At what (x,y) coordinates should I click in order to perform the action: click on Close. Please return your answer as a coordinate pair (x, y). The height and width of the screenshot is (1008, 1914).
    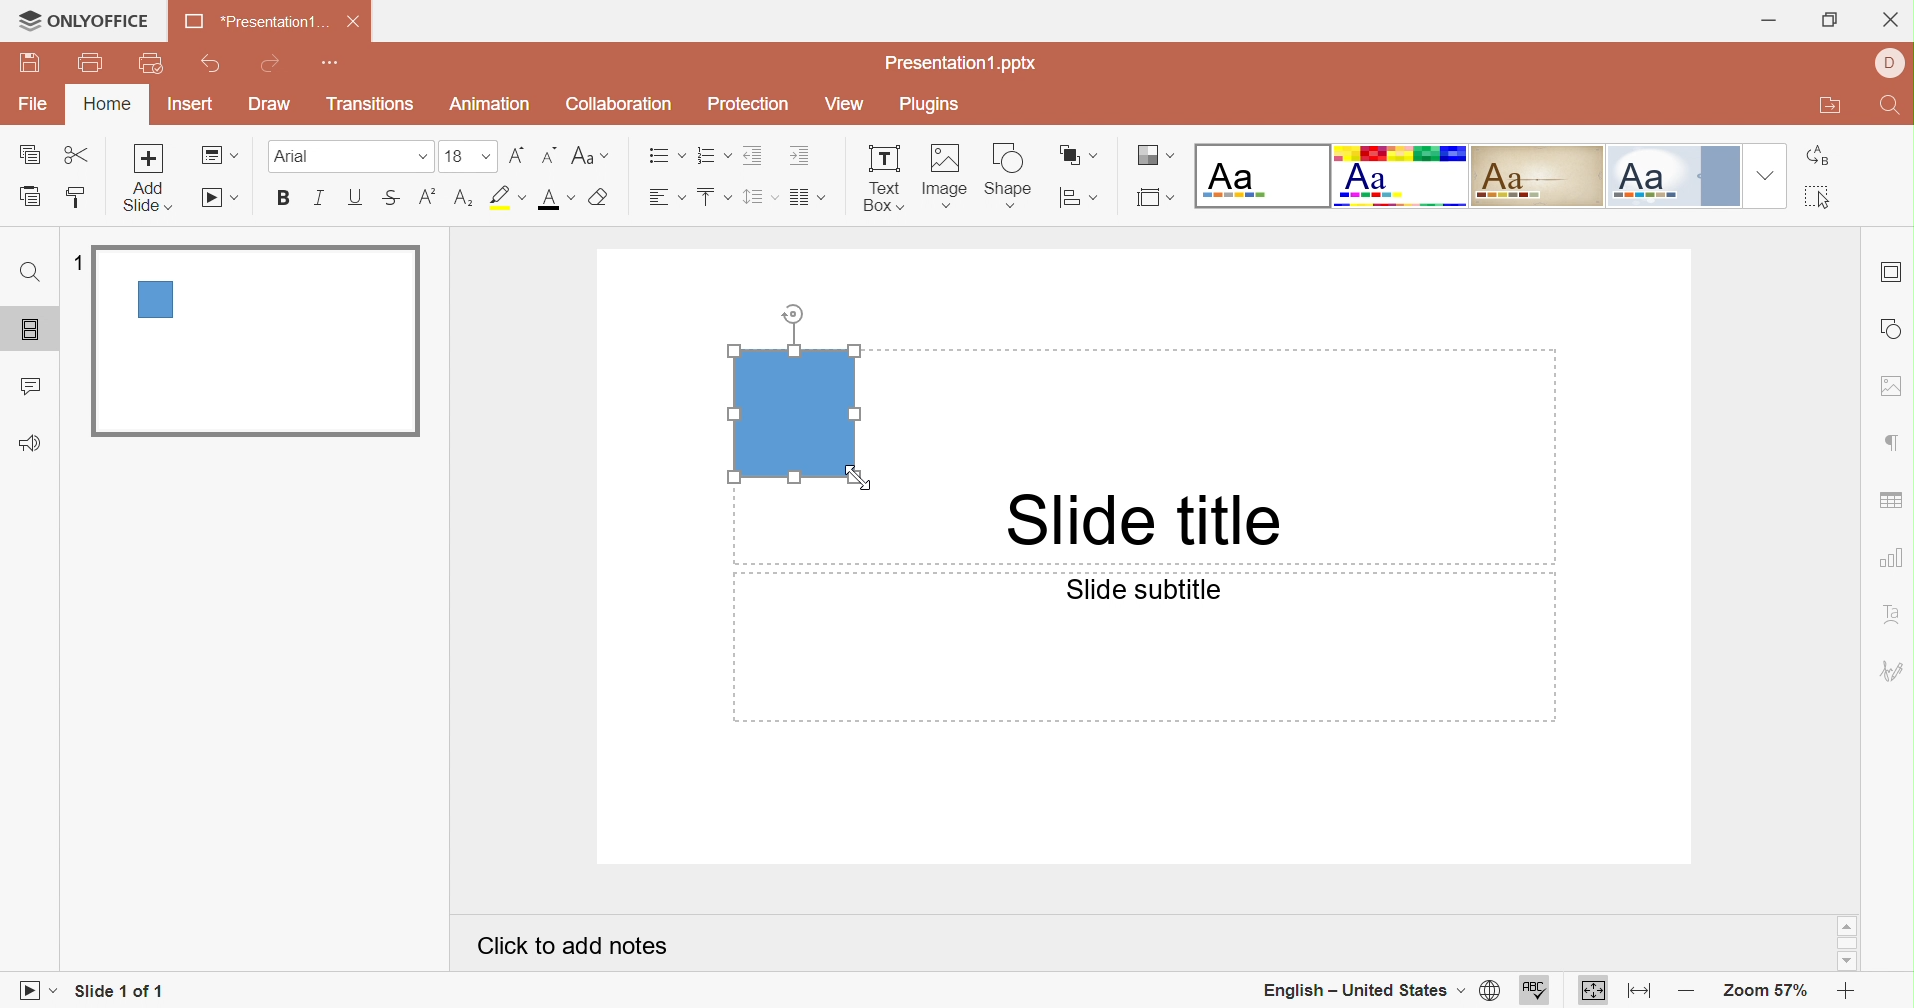
    Looking at the image, I should click on (354, 22).